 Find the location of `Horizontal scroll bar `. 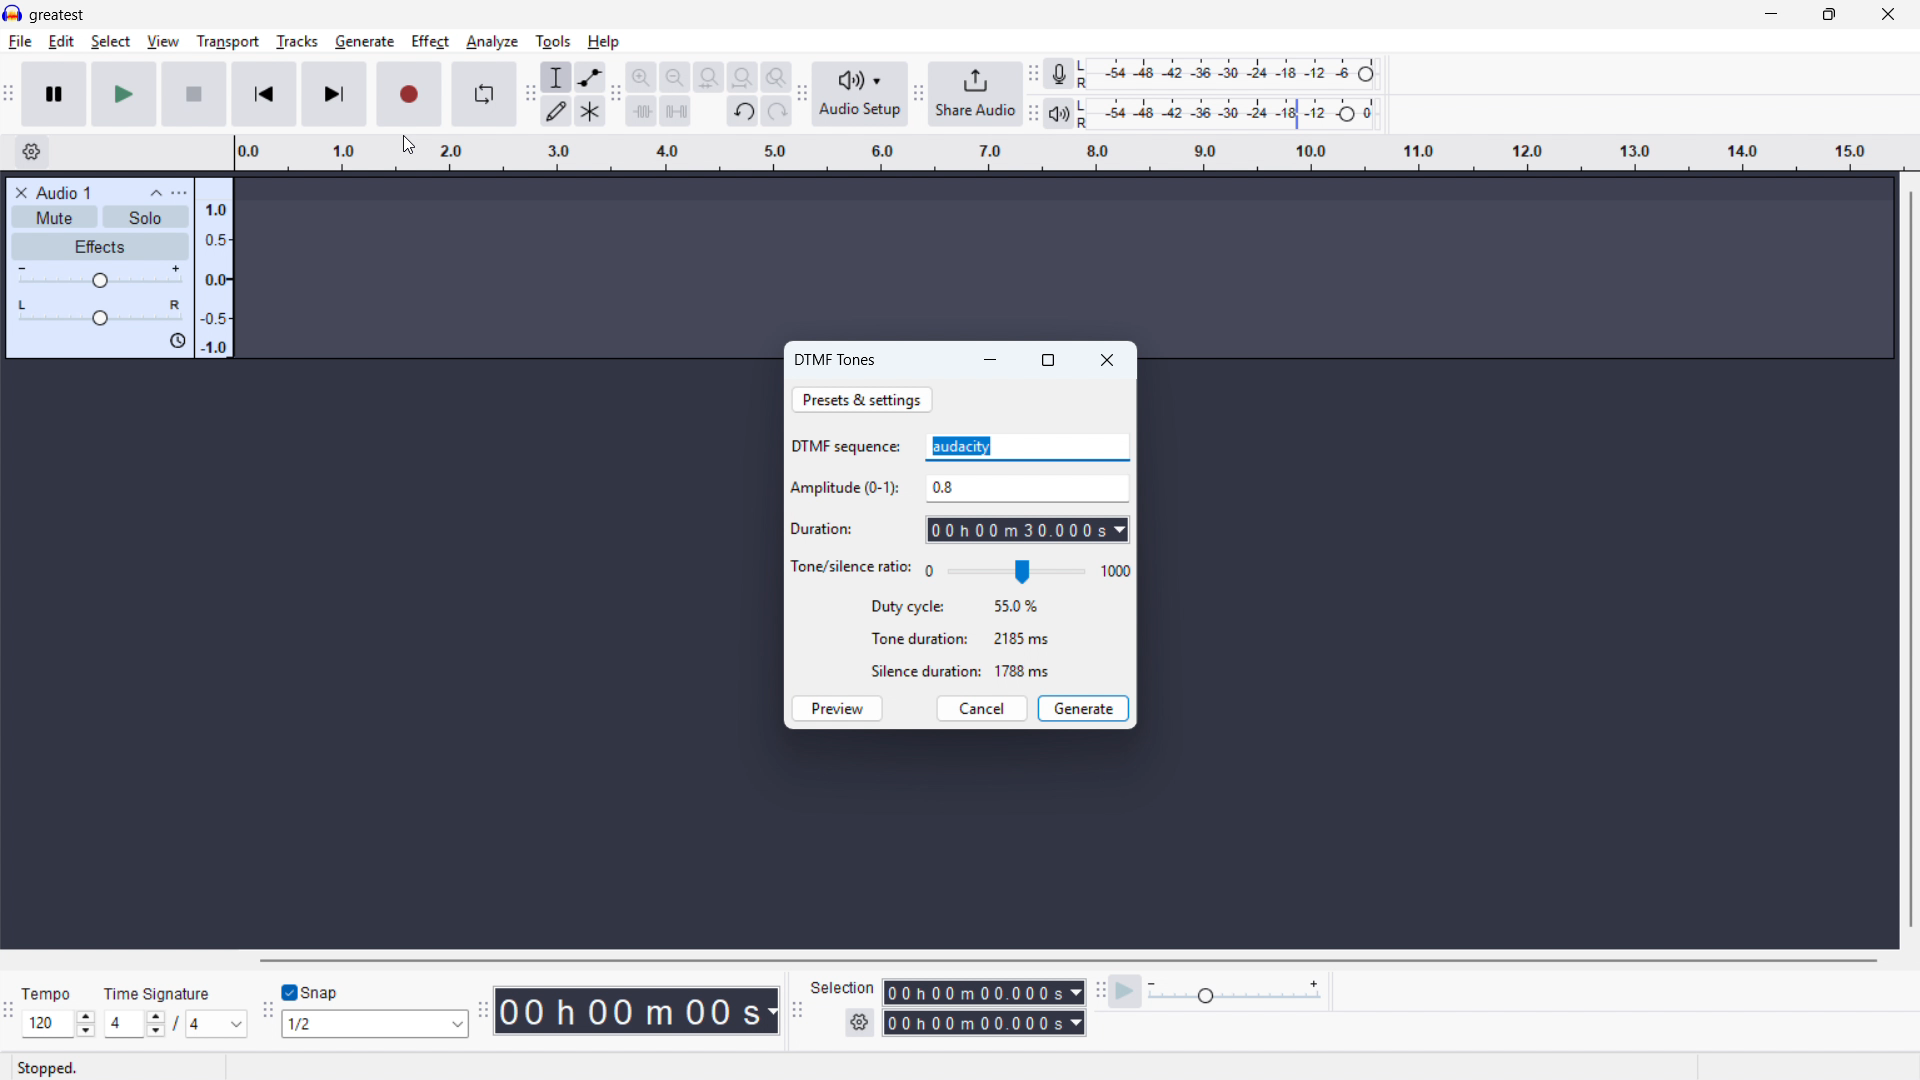

Horizontal scroll bar  is located at coordinates (1070, 960).